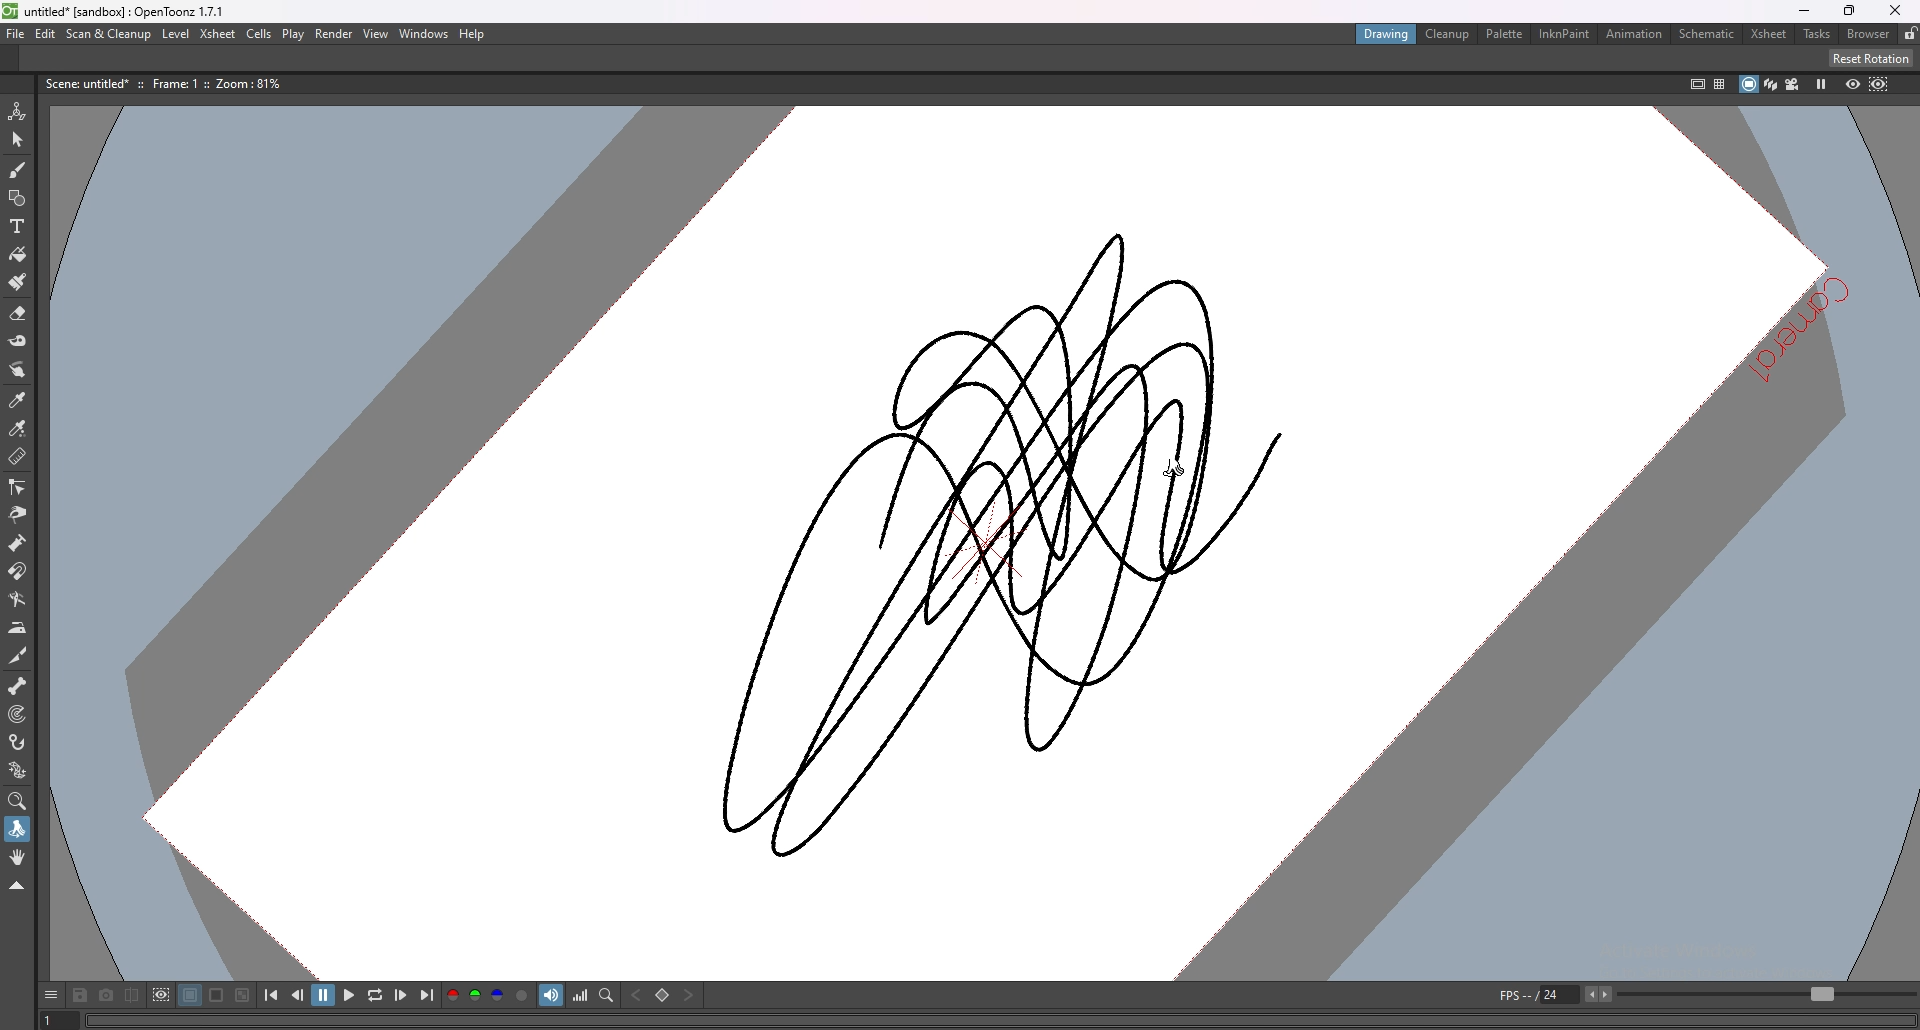 The height and width of the screenshot is (1030, 1920). Describe the element at coordinates (1850, 10) in the screenshot. I see `resize` at that location.